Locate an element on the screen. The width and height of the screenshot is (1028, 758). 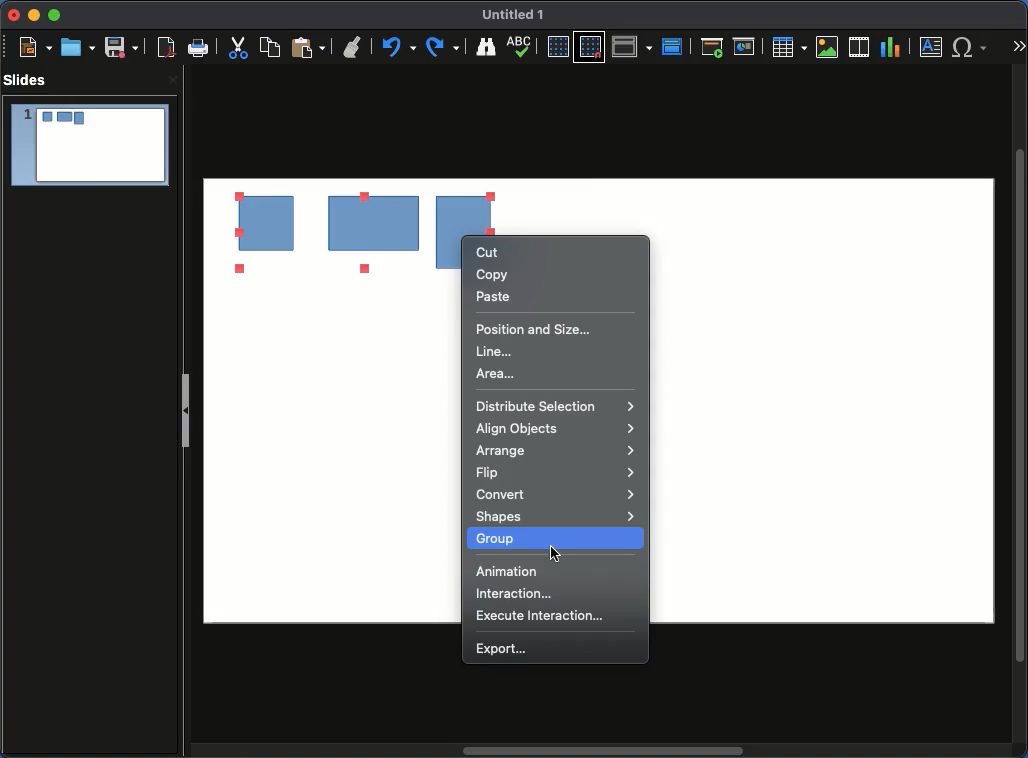
Chart is located at coordinates (892, 48).